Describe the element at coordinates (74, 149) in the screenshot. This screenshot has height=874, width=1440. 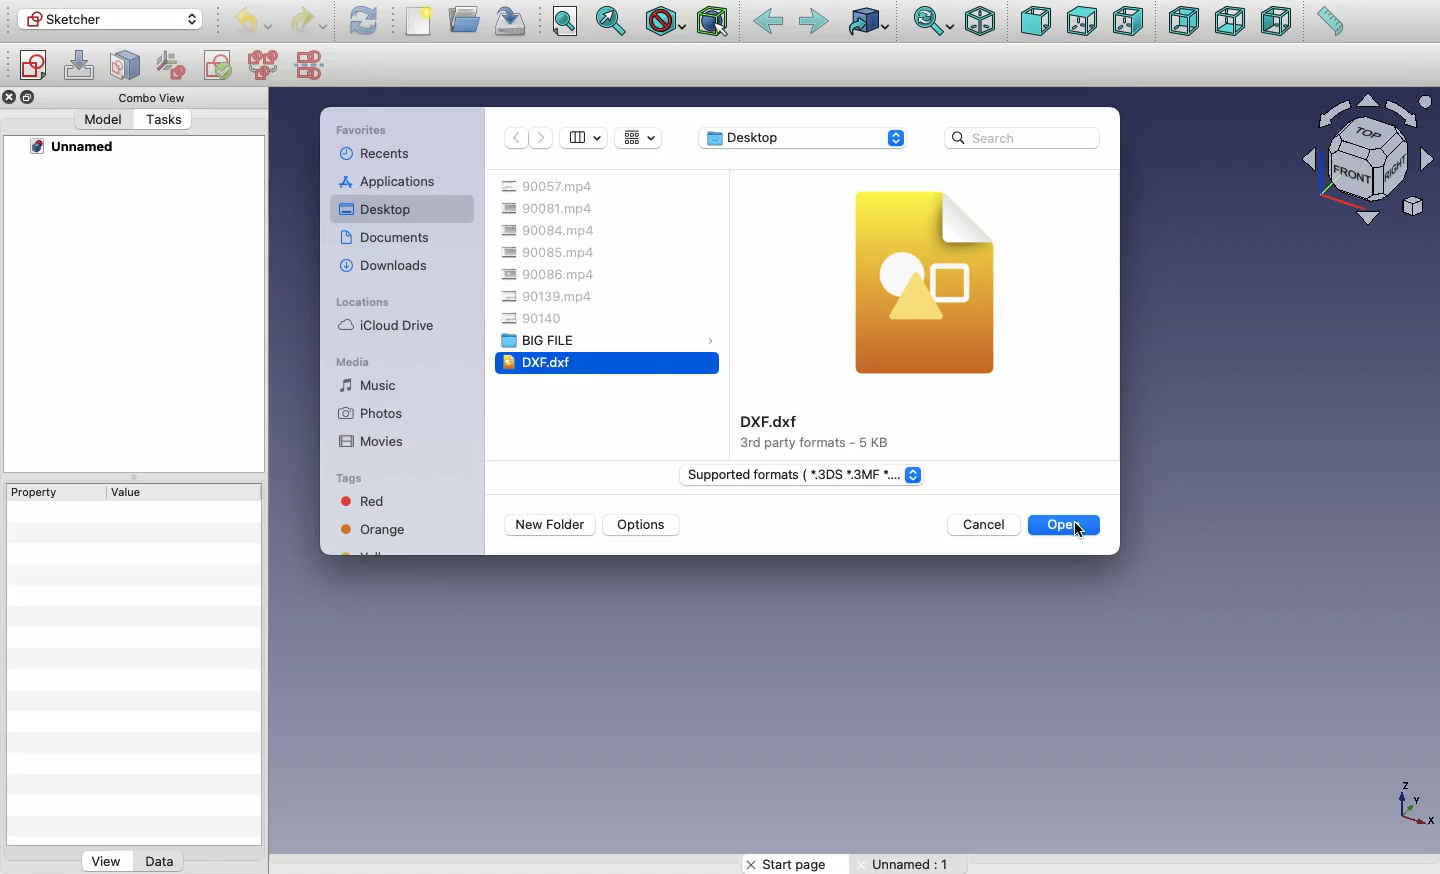
I see `Unnamed` at that location.